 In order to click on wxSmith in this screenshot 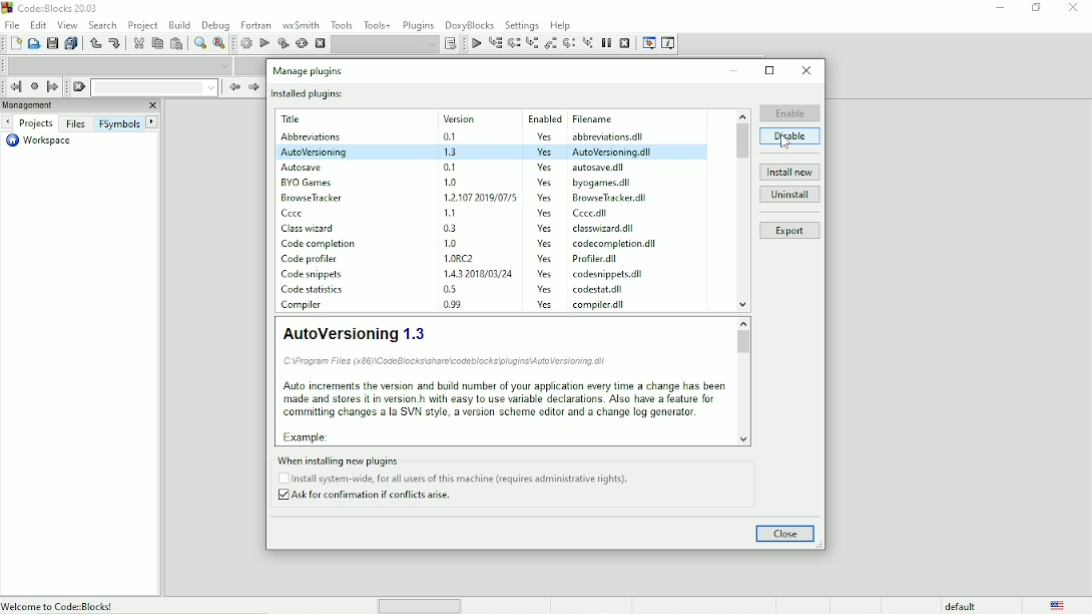, I will do `click(302, 24)`.